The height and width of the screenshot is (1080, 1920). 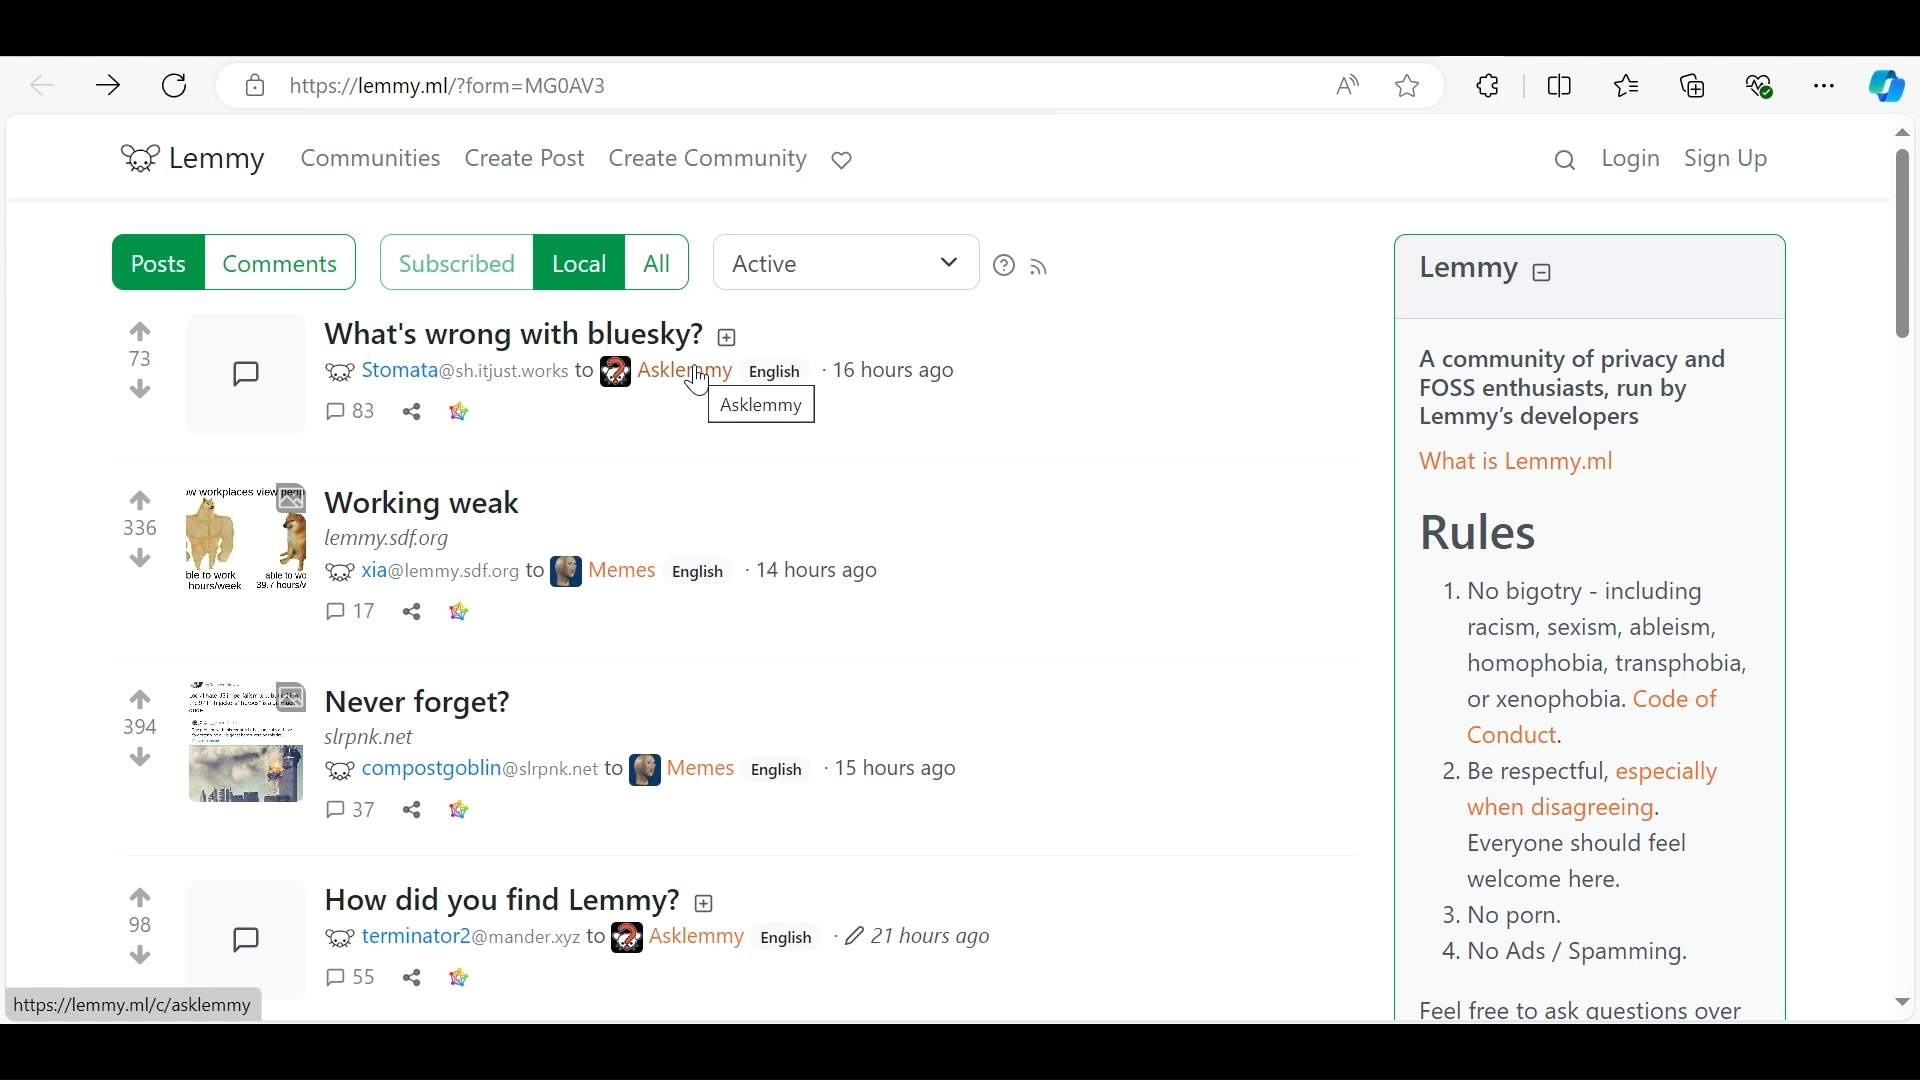 I want to click on Lemmy, so click(x=195, y=161).